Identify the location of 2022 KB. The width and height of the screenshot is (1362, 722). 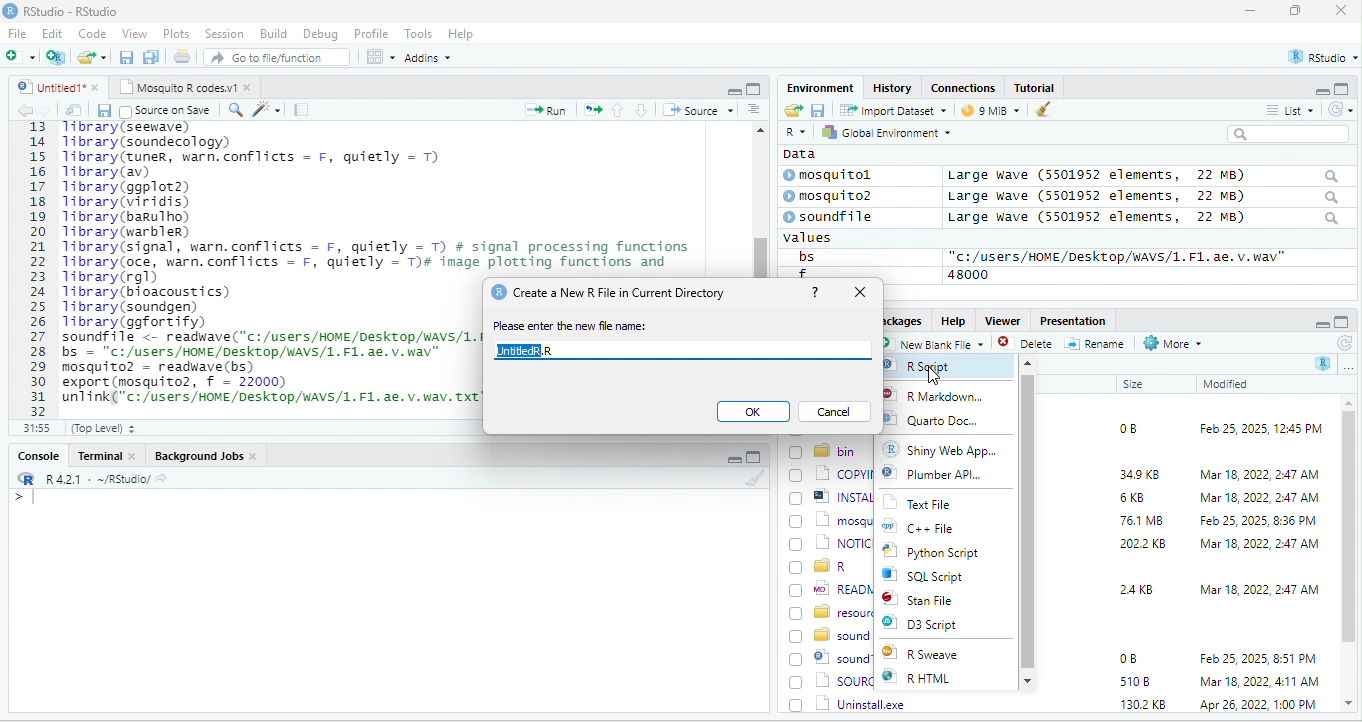
(1144, 545).